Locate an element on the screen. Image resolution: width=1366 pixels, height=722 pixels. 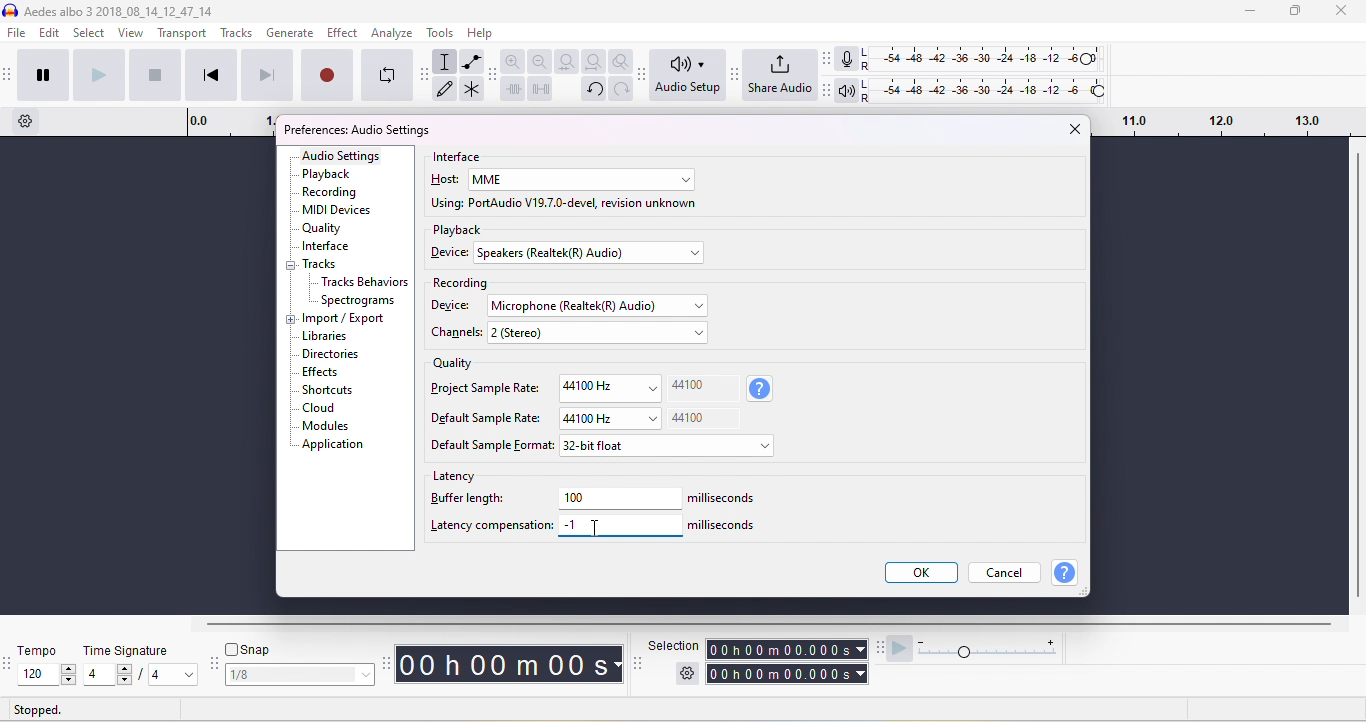
ok  is located at coordinates (919, 572).